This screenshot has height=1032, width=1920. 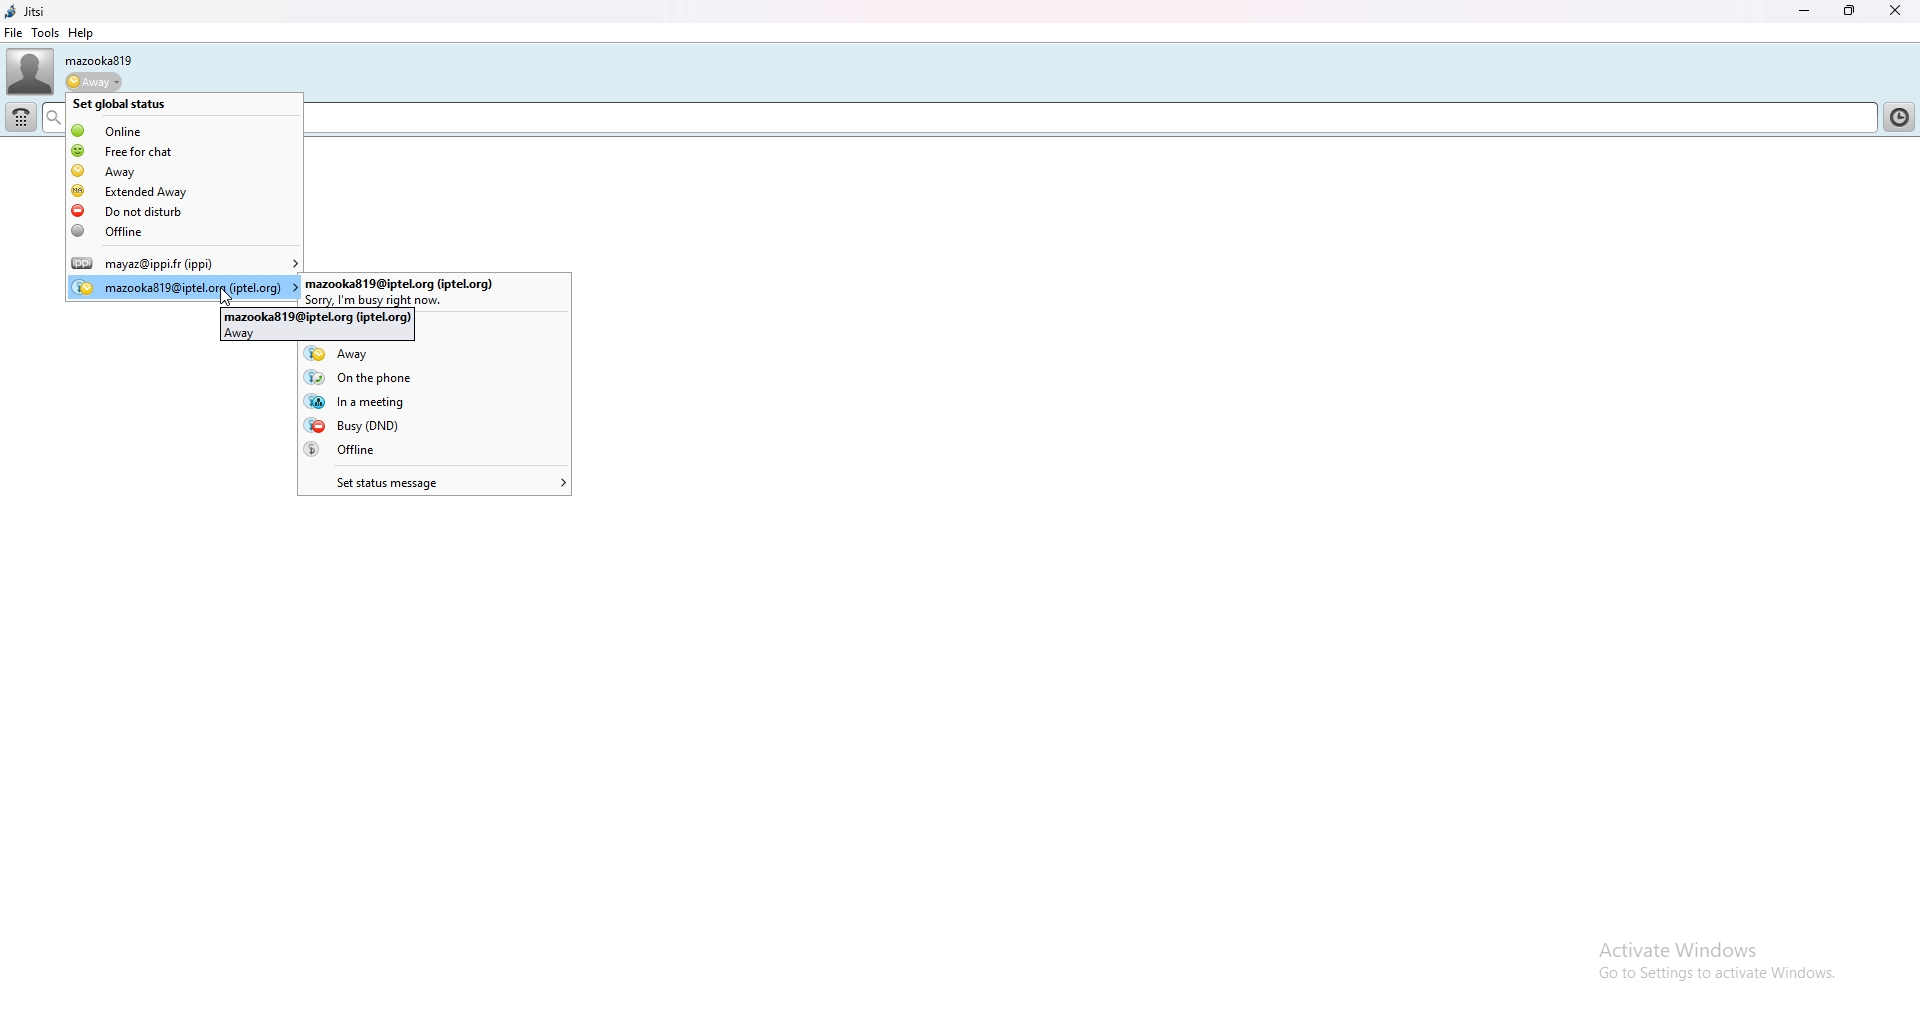 I want to click on away, so click(x=184, y=170).